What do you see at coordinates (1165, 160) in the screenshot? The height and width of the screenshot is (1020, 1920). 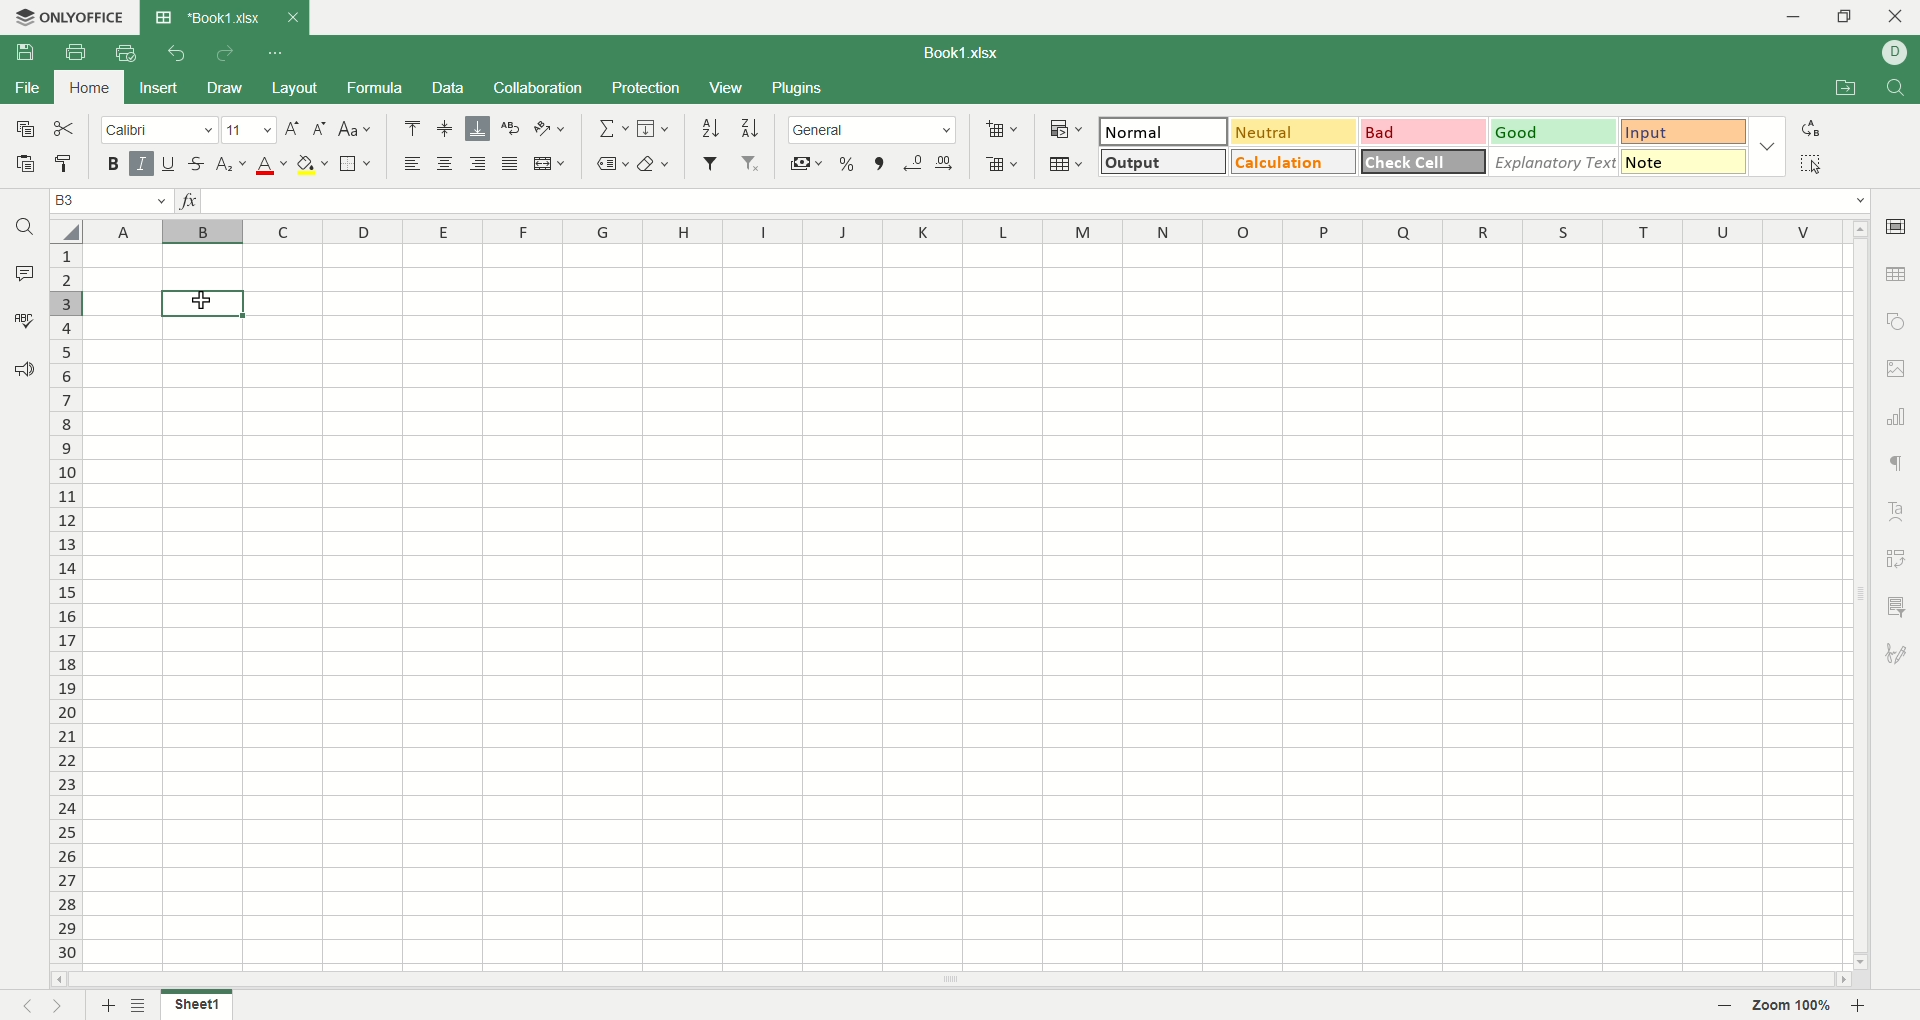 I see `output` at bounding box center [1165, 160].